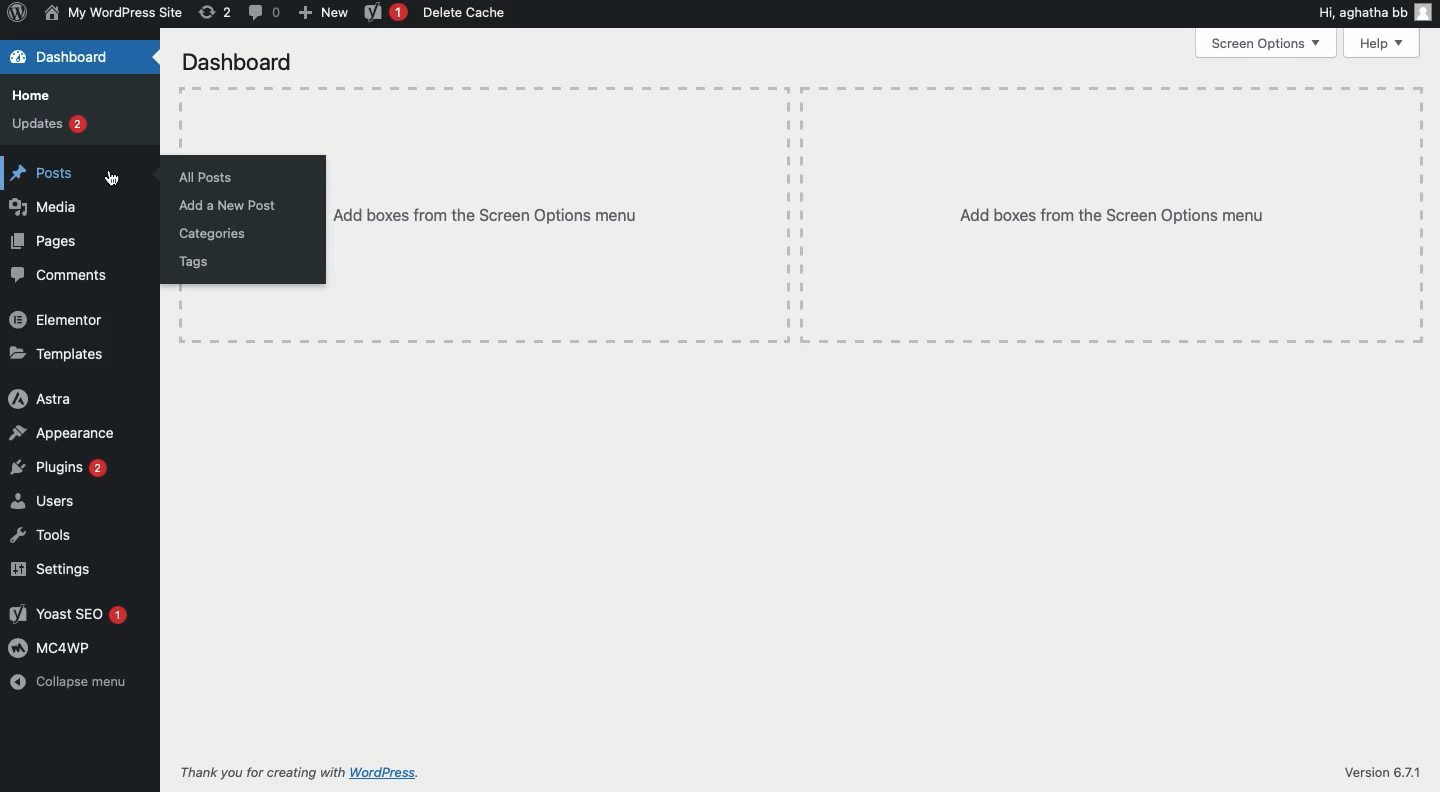 This screenshot has height=792, width=1440. Describe the element at coordinates (1376, 773) in the screenshot. I see `Version 6.7` at that location.